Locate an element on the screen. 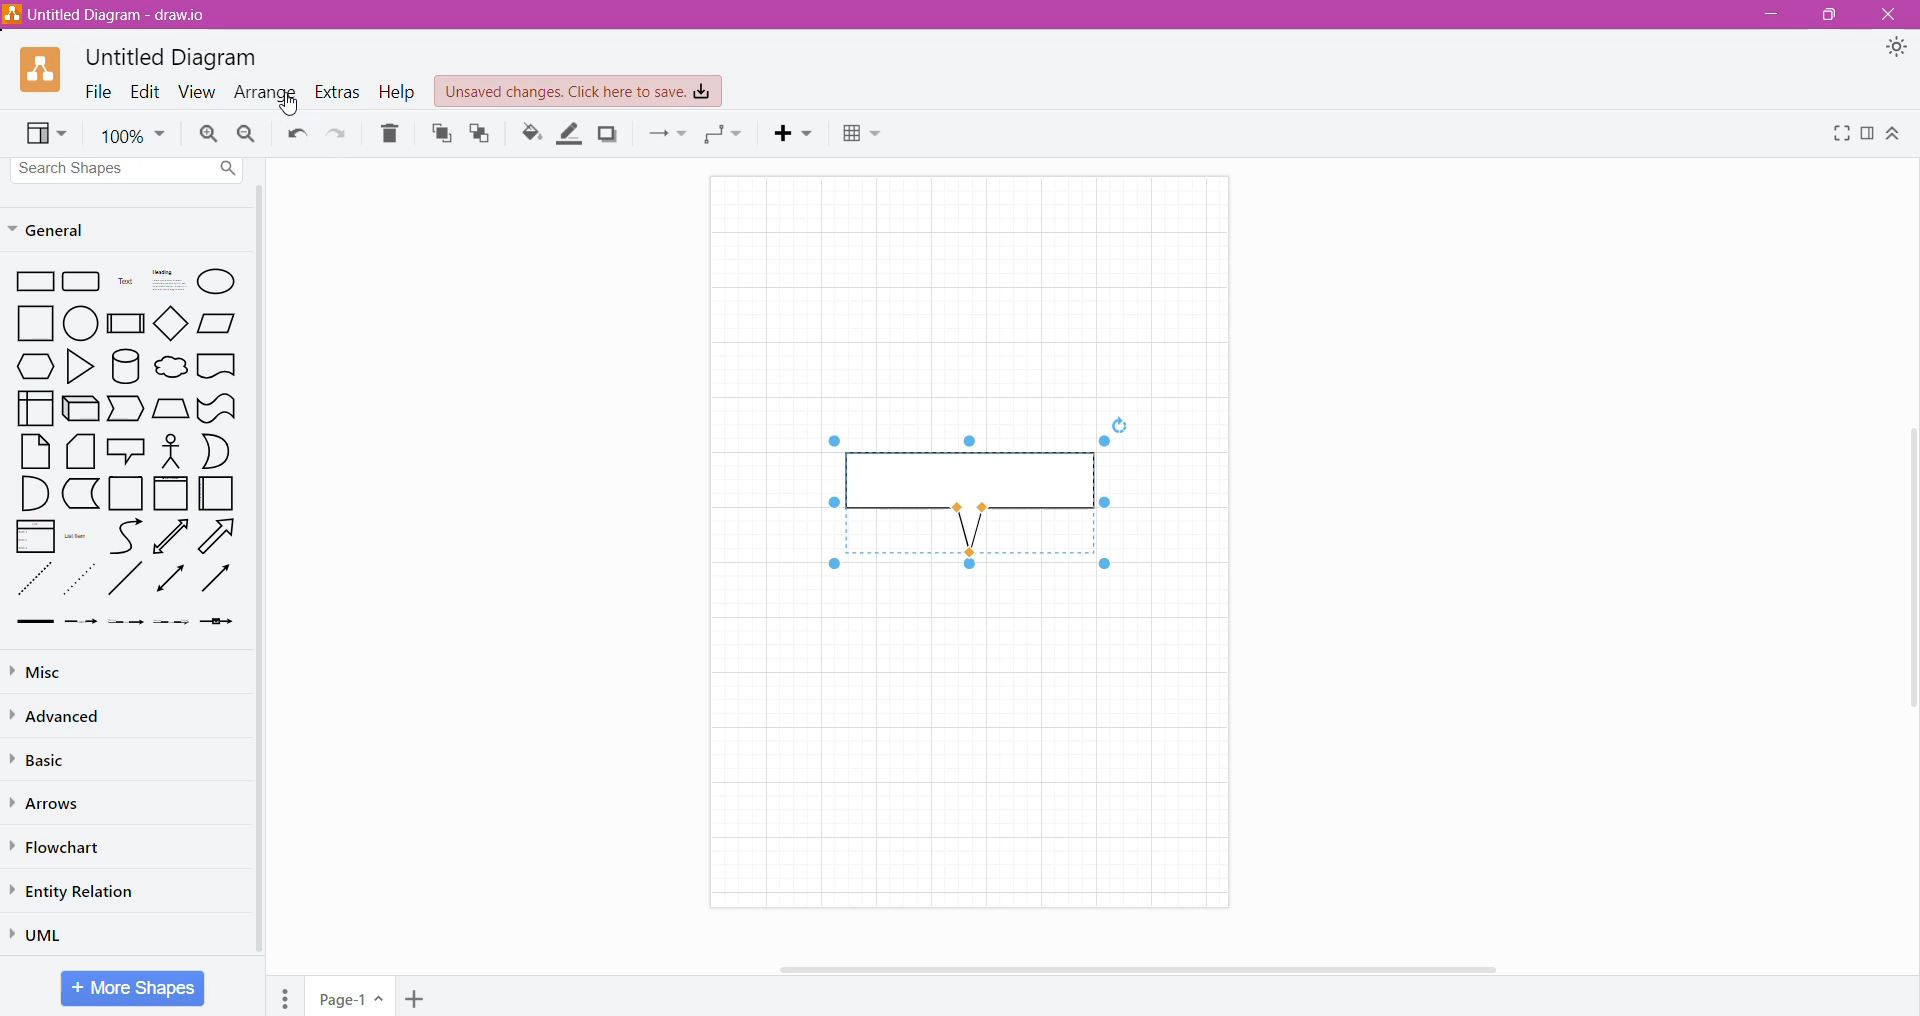 Image resolution: width=1920 pixels, height=1016 pixels. Square is located at coordinates (28, 324).